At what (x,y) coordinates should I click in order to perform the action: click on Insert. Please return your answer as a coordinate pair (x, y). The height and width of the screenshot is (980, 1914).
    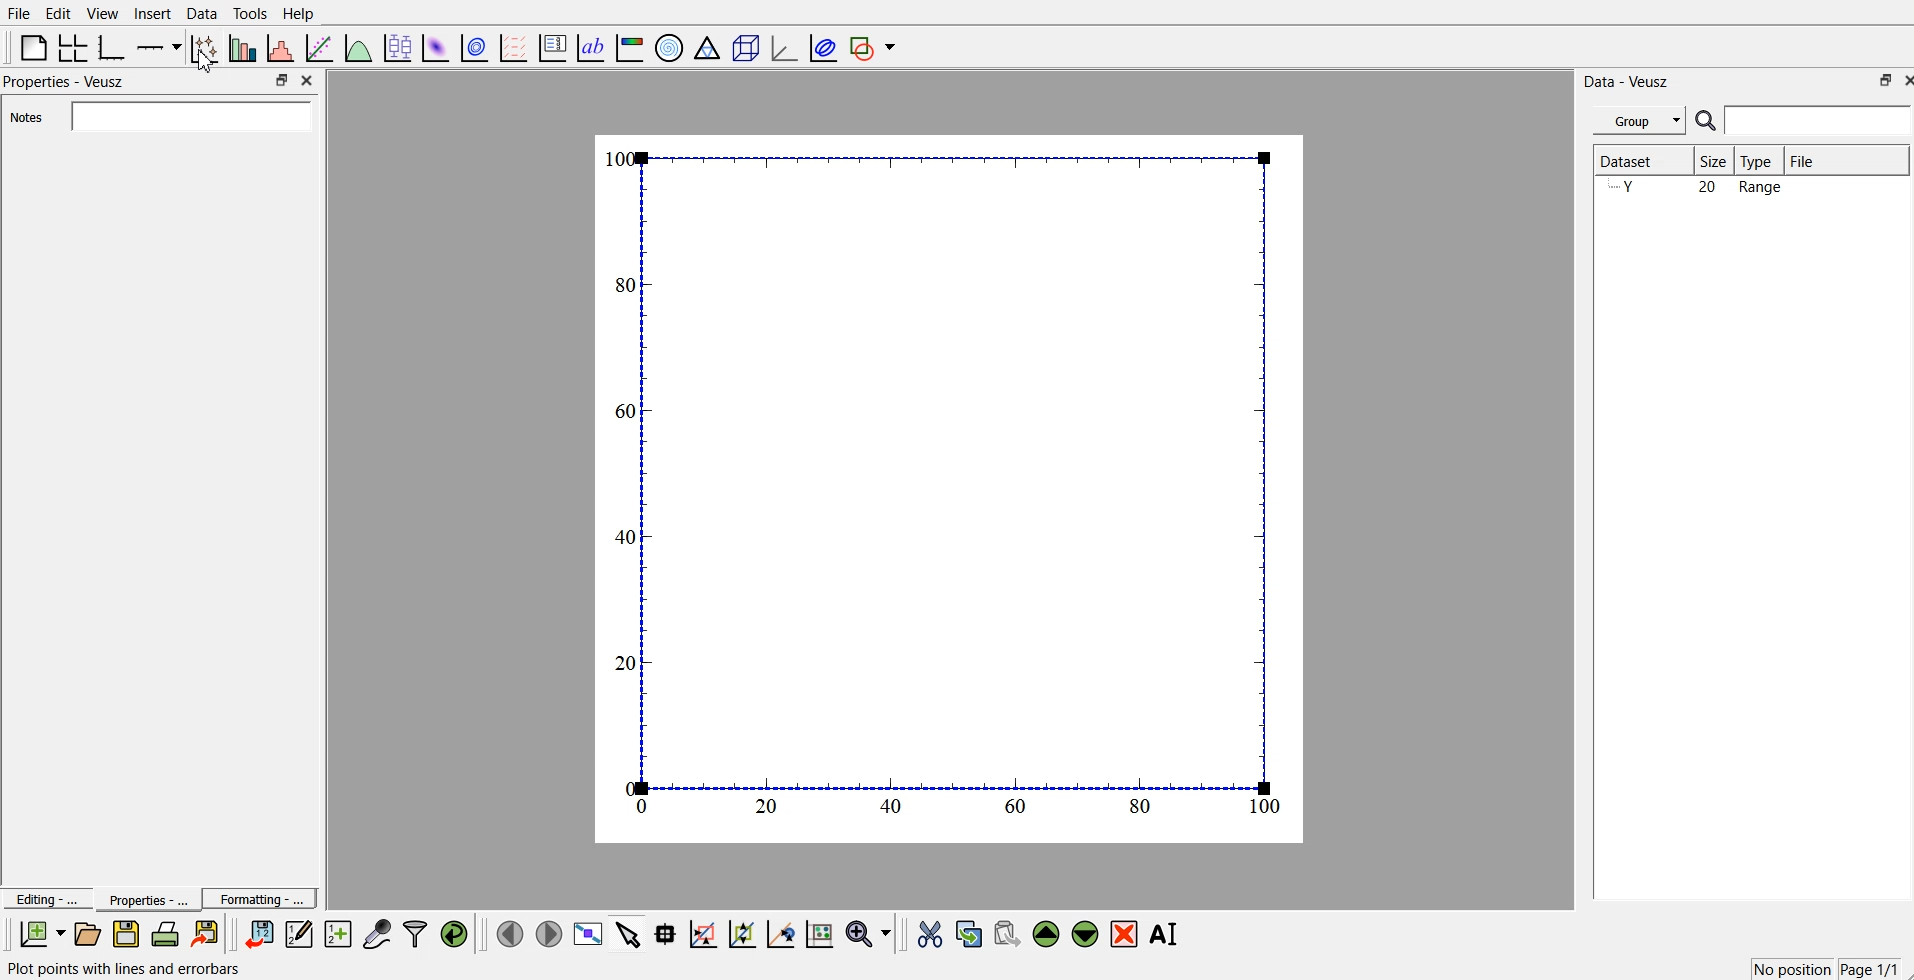
    Looking at the image, I should click on (150, 14).